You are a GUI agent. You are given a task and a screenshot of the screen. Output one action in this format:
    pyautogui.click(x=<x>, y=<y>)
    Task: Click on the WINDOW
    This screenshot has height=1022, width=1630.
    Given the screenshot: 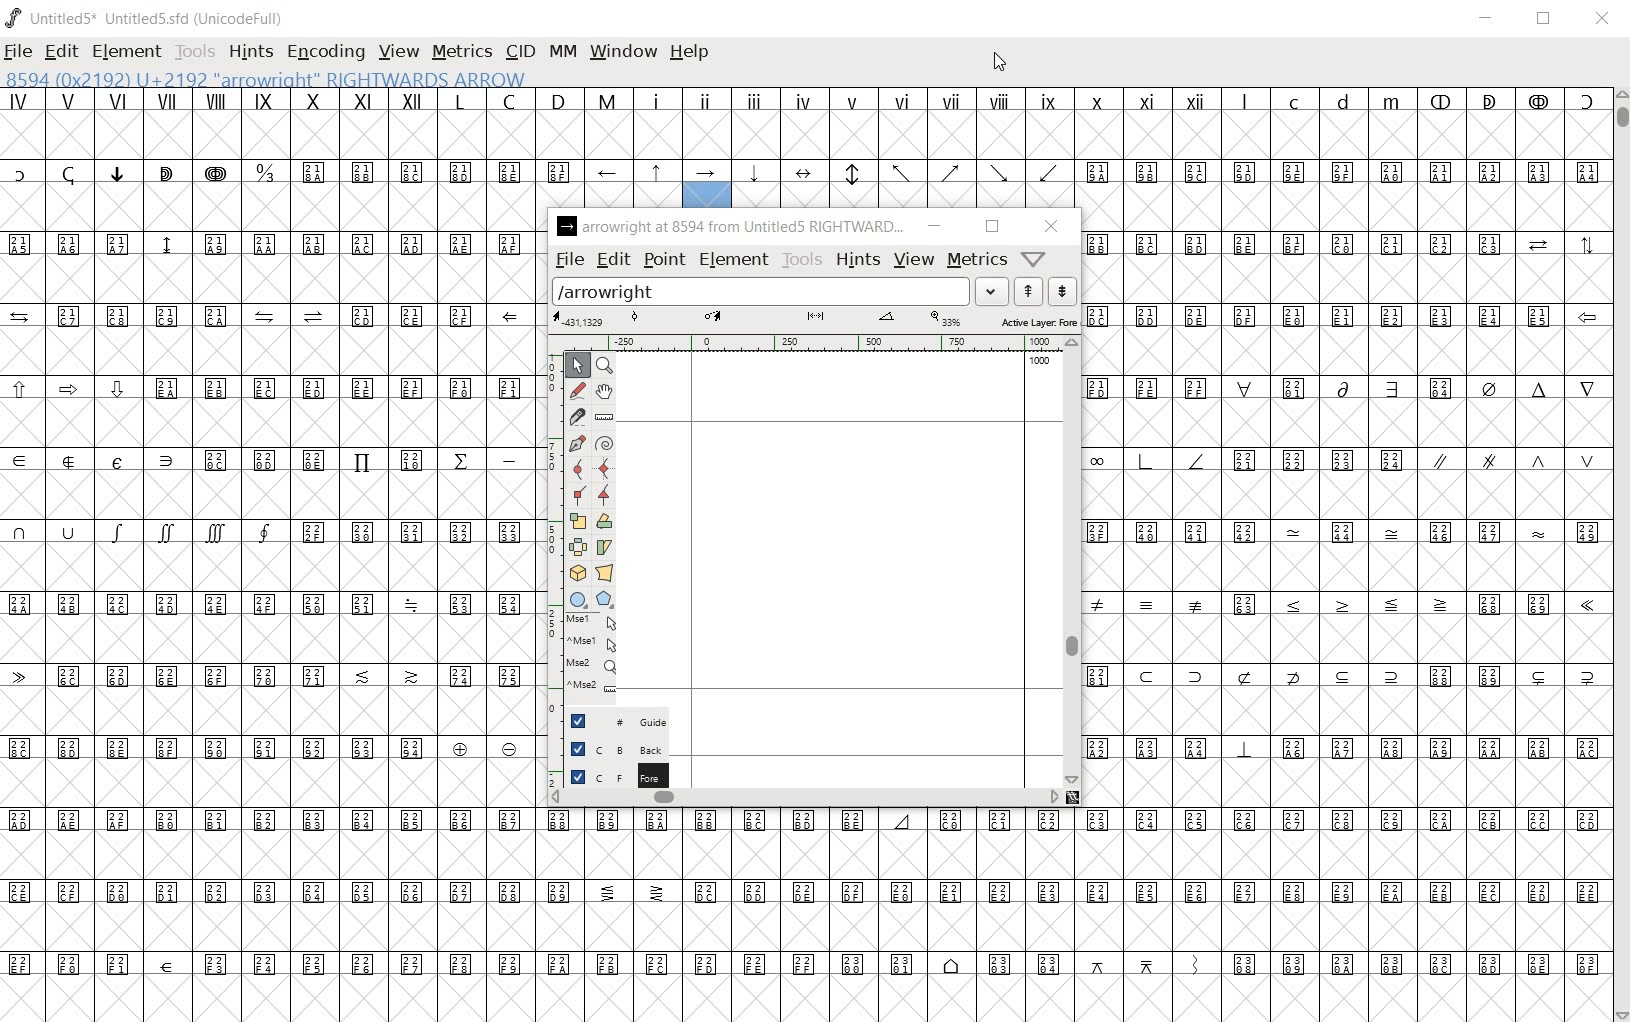 What is the action you would take?
    pyautogui.click(x=625, y=53)
    